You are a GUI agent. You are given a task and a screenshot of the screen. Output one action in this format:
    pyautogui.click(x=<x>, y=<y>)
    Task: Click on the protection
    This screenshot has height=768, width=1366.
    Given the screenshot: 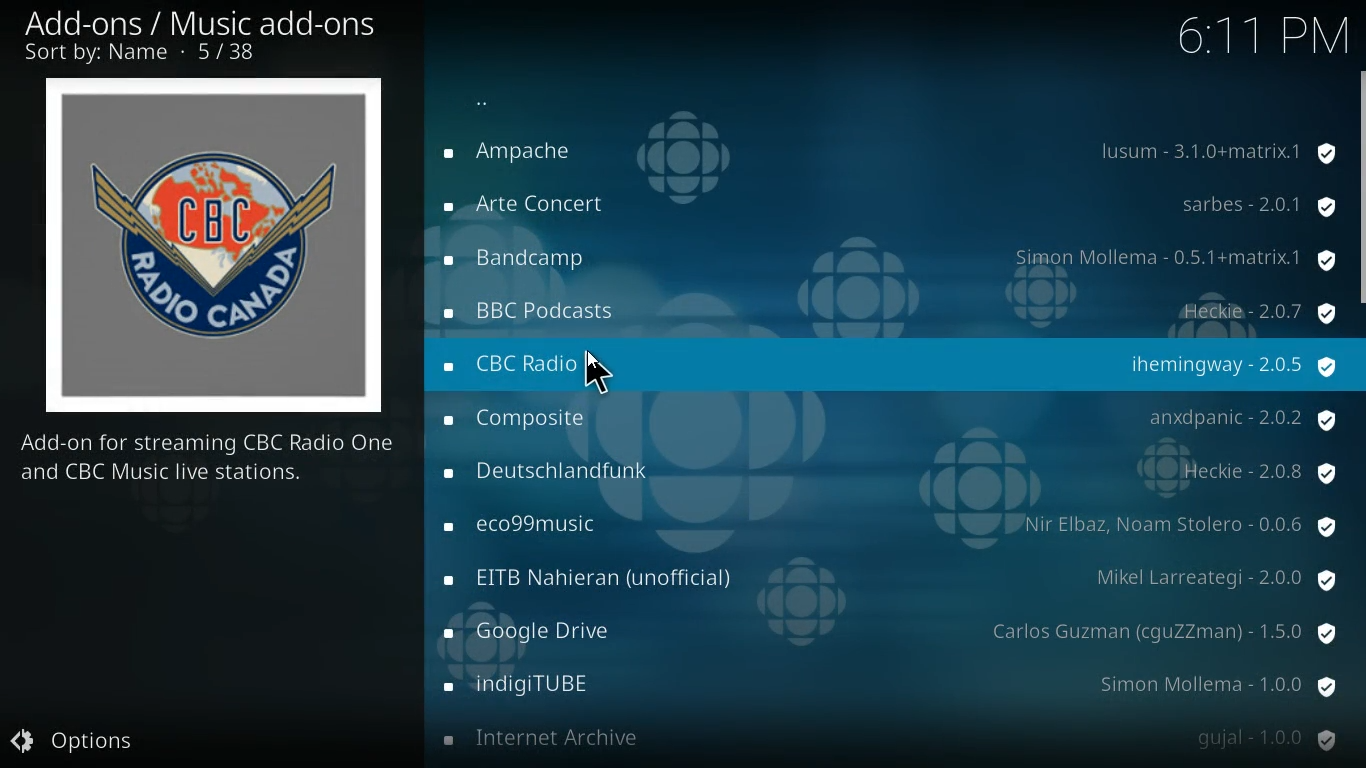 What is the action you would take?
    pyautogui.click(x=1127, y=364)
    